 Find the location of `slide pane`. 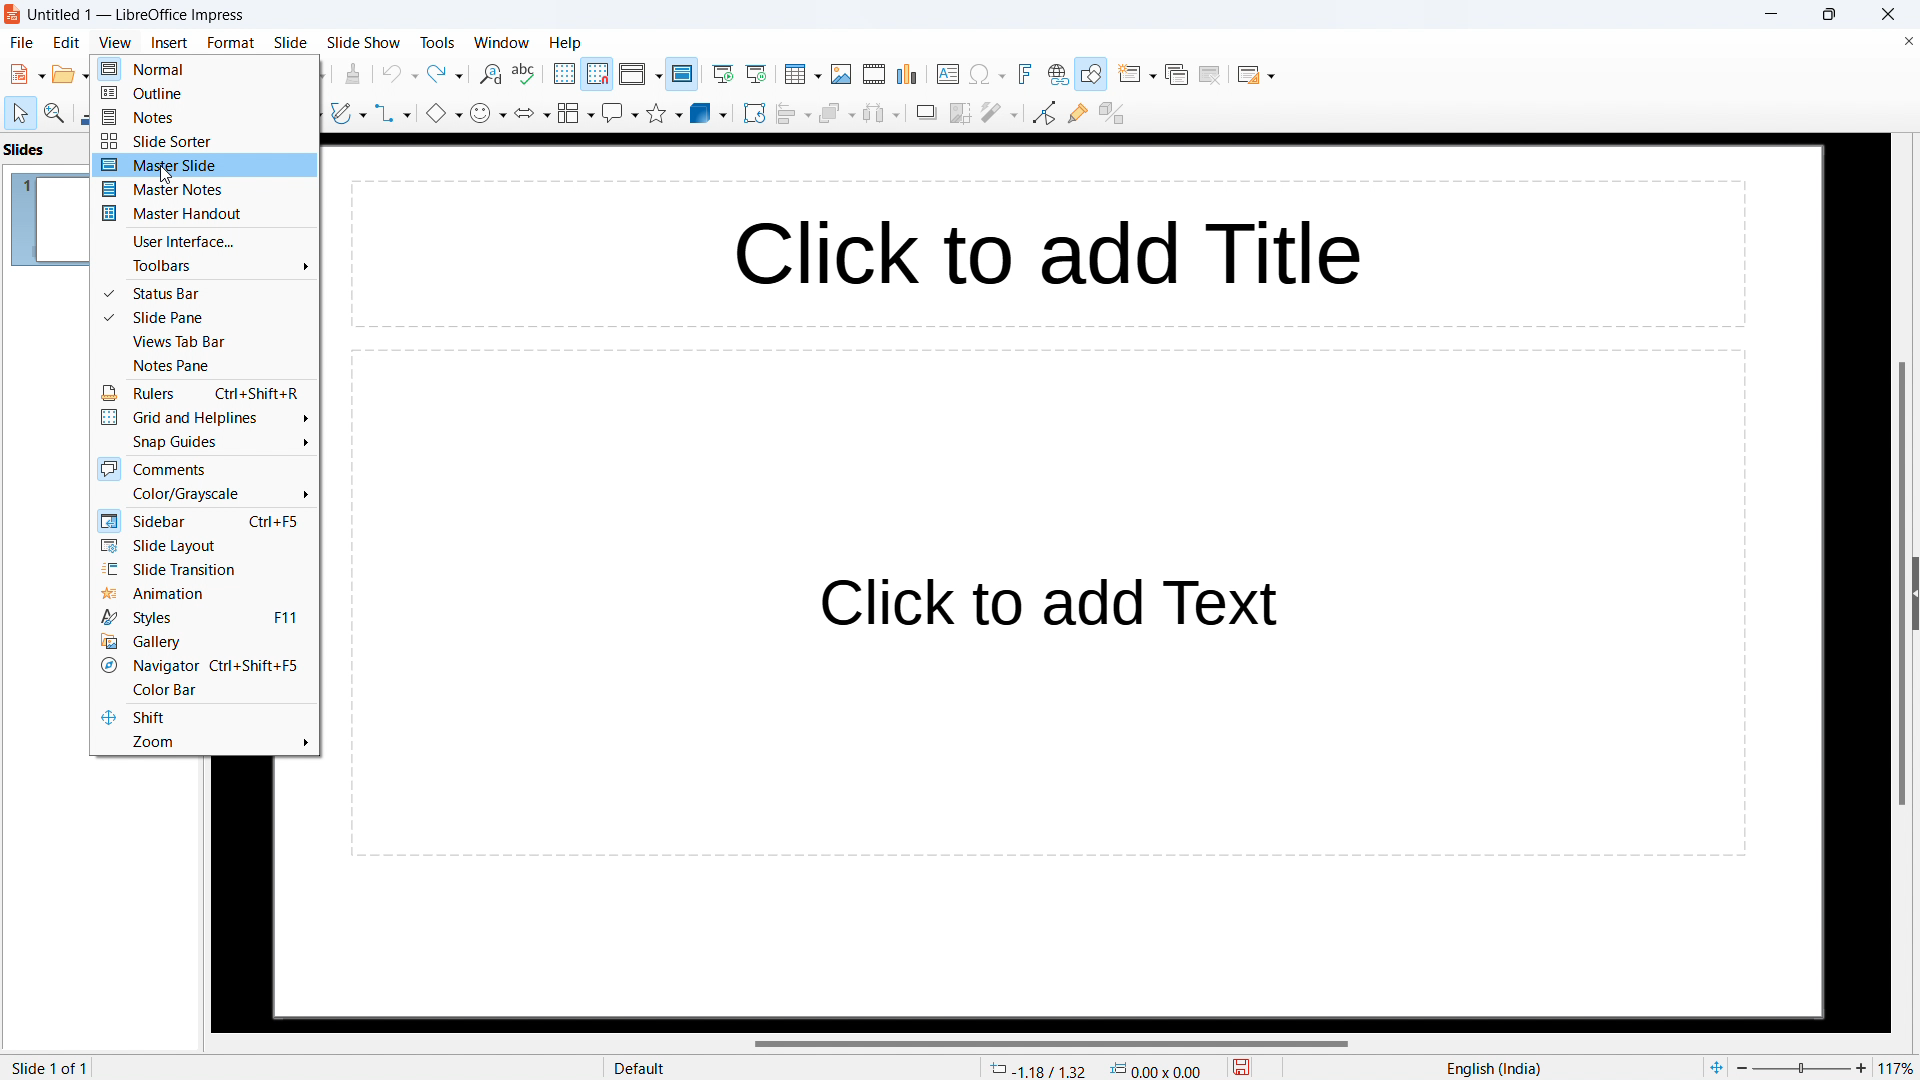

slide pane is located at coordinates (205, 317).